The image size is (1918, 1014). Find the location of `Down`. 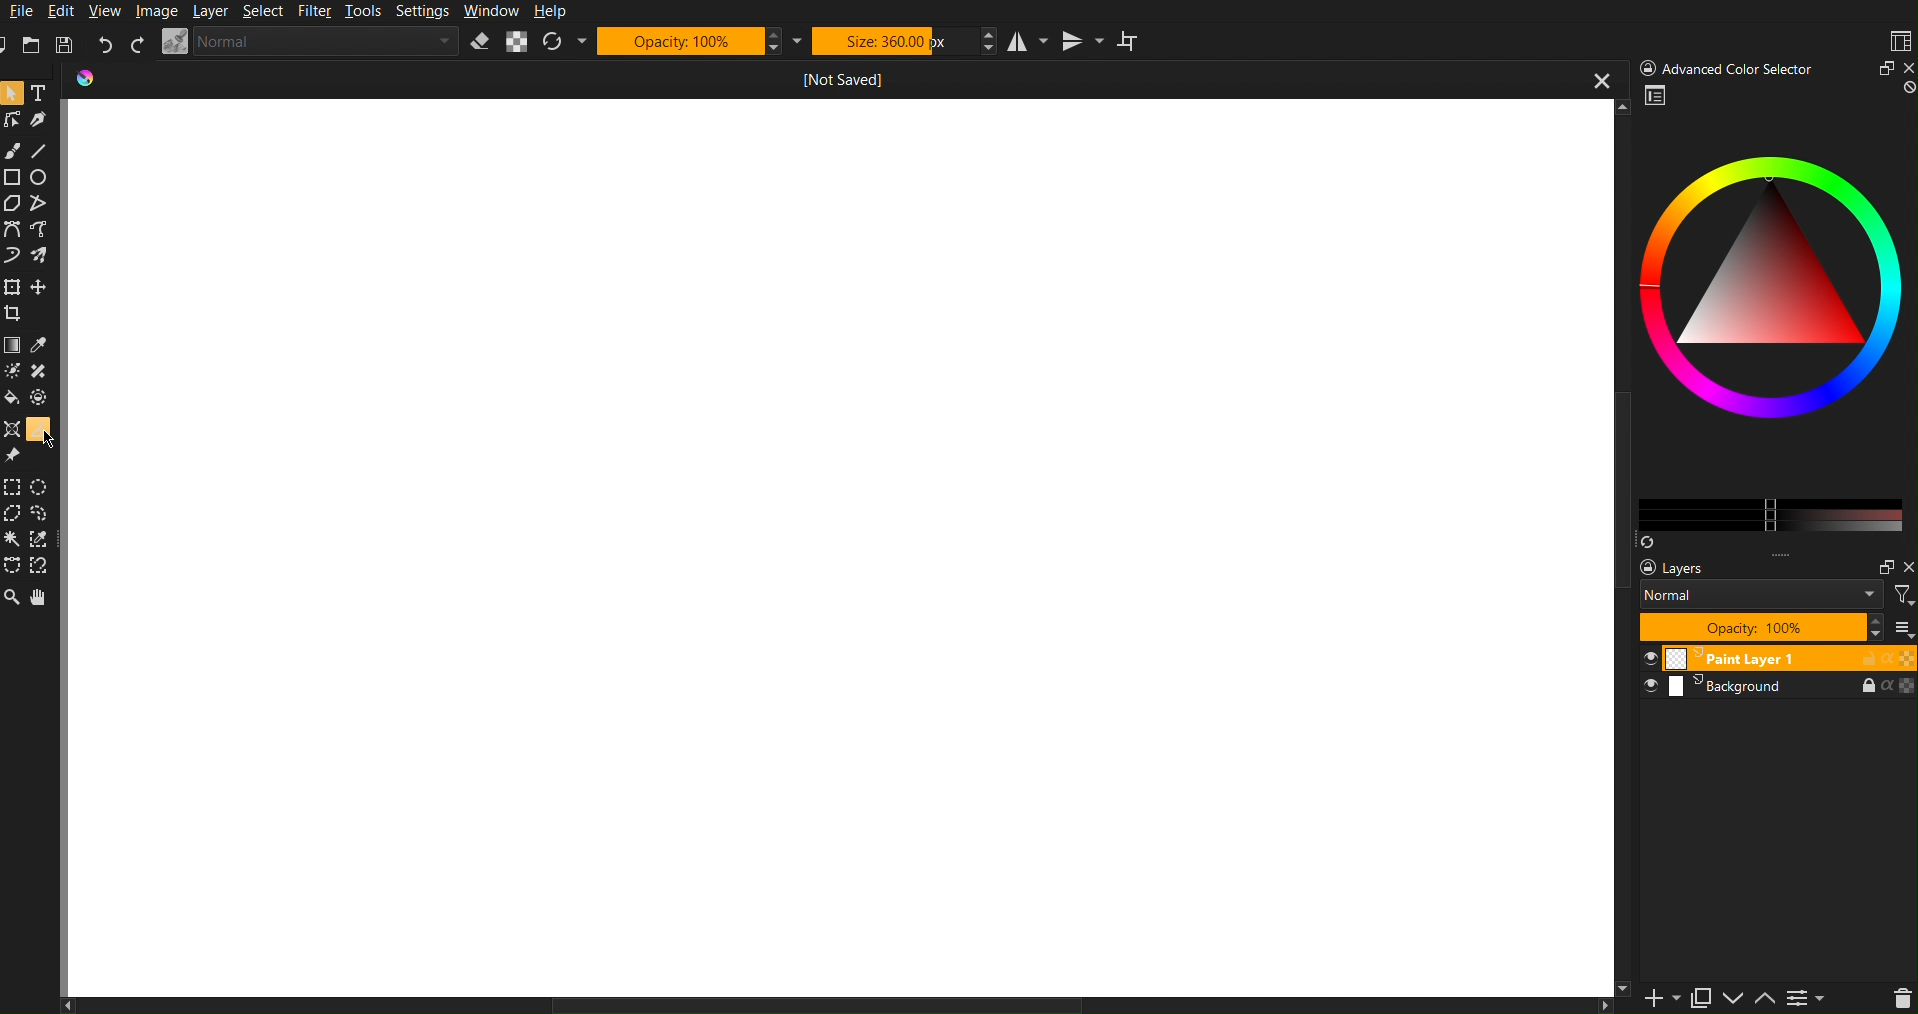

Down is located at coordinates (1739, 1000).